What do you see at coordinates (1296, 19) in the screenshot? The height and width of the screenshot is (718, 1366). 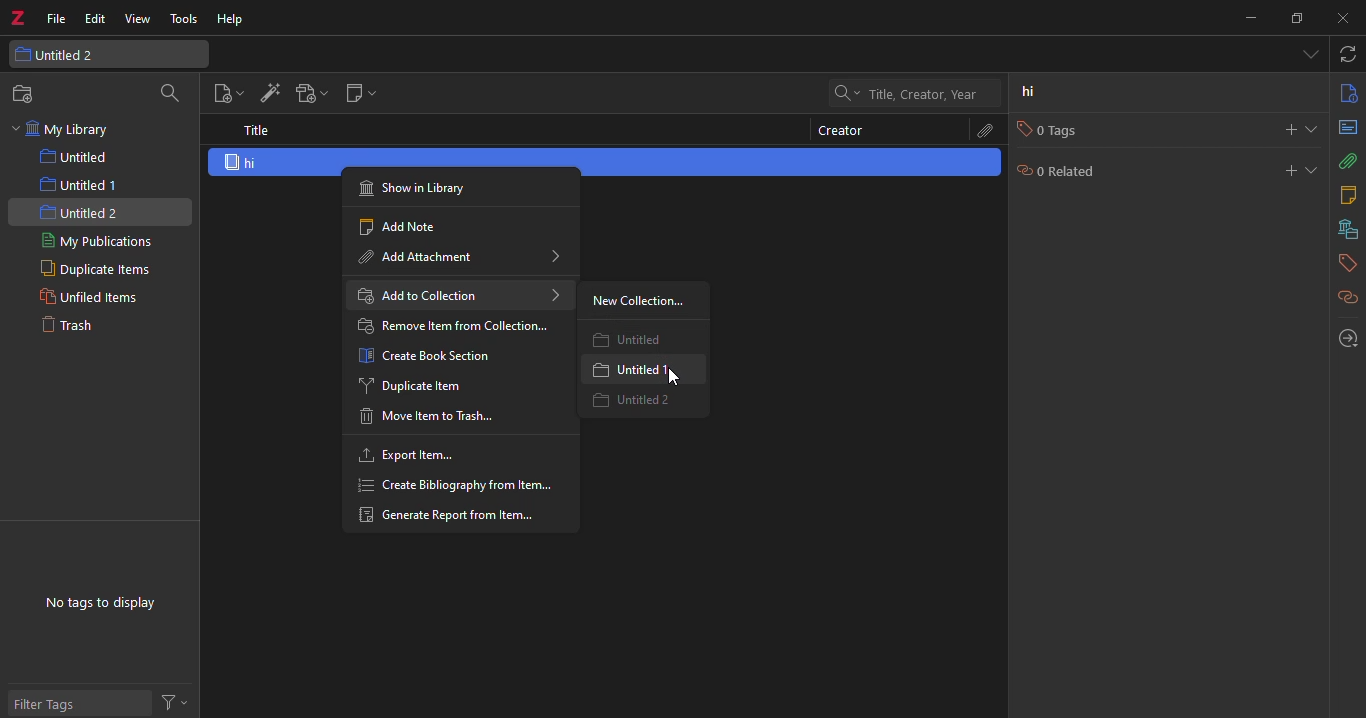 I see `maximize` at bounding box center [1296, 19].